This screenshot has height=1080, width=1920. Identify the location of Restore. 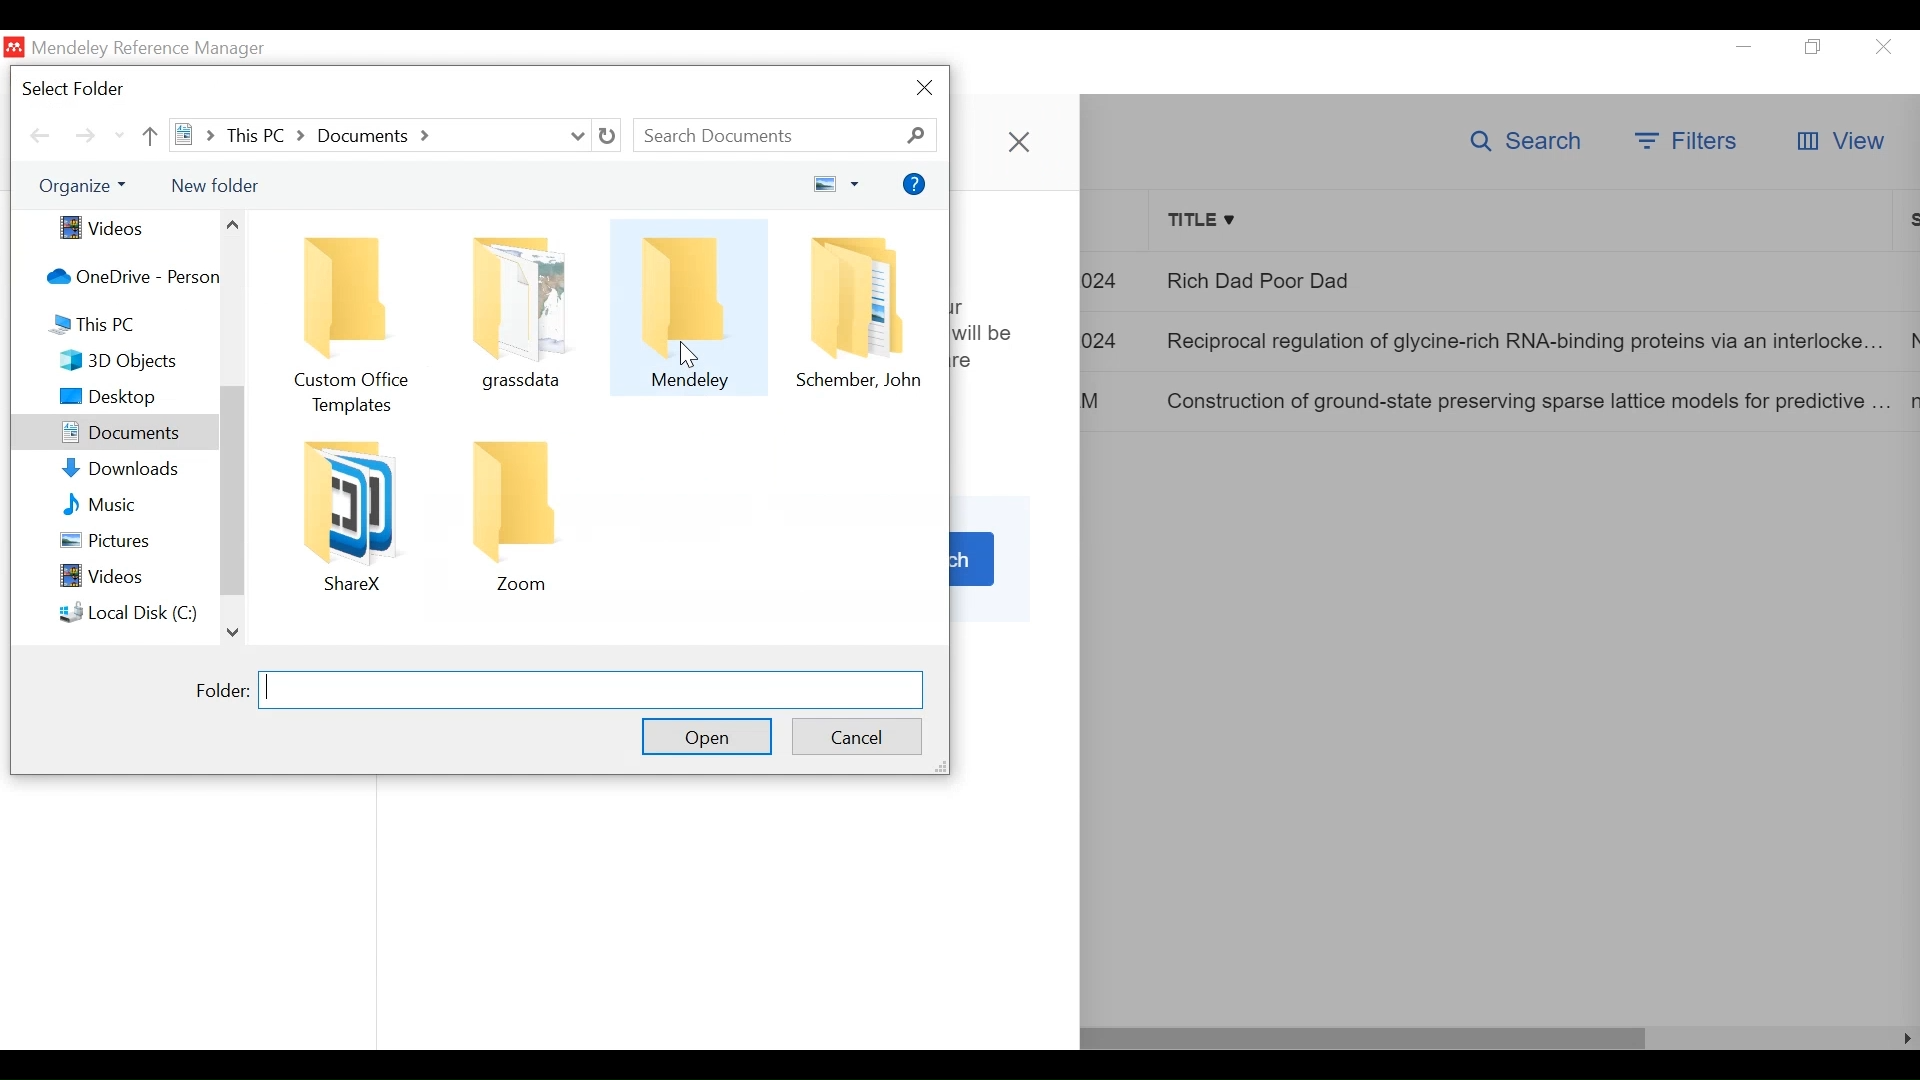
(1817, 46).